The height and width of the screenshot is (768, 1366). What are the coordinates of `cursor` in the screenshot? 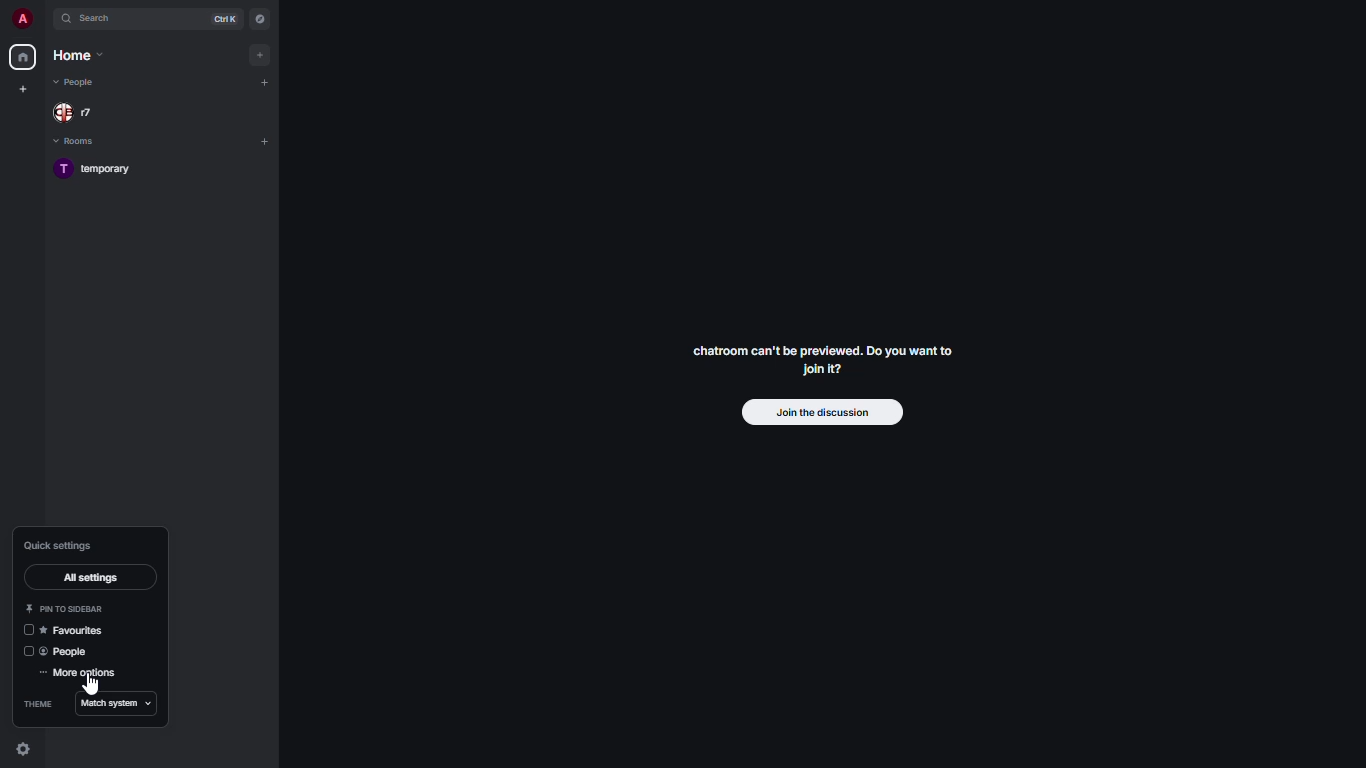 It's located at (88, 686).